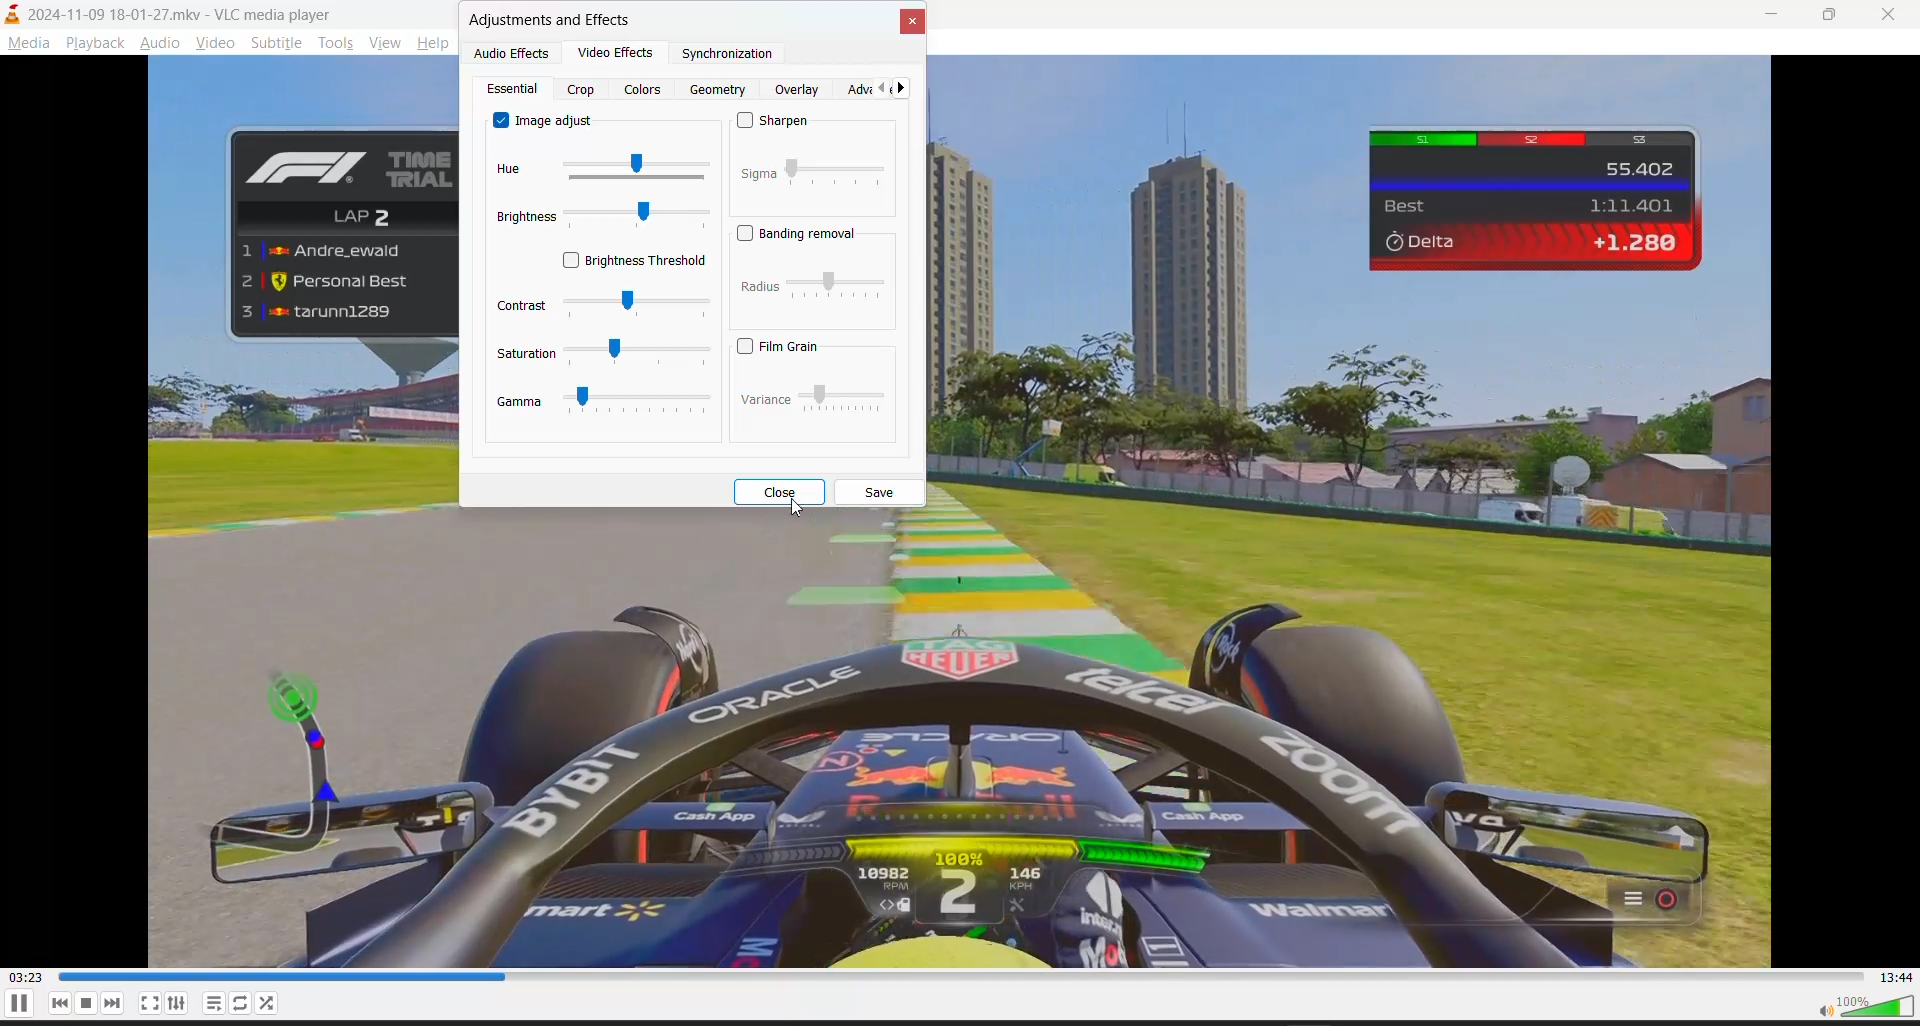 The image size is (1920, 1026). I want to click on synchronization, so click(734, 58).